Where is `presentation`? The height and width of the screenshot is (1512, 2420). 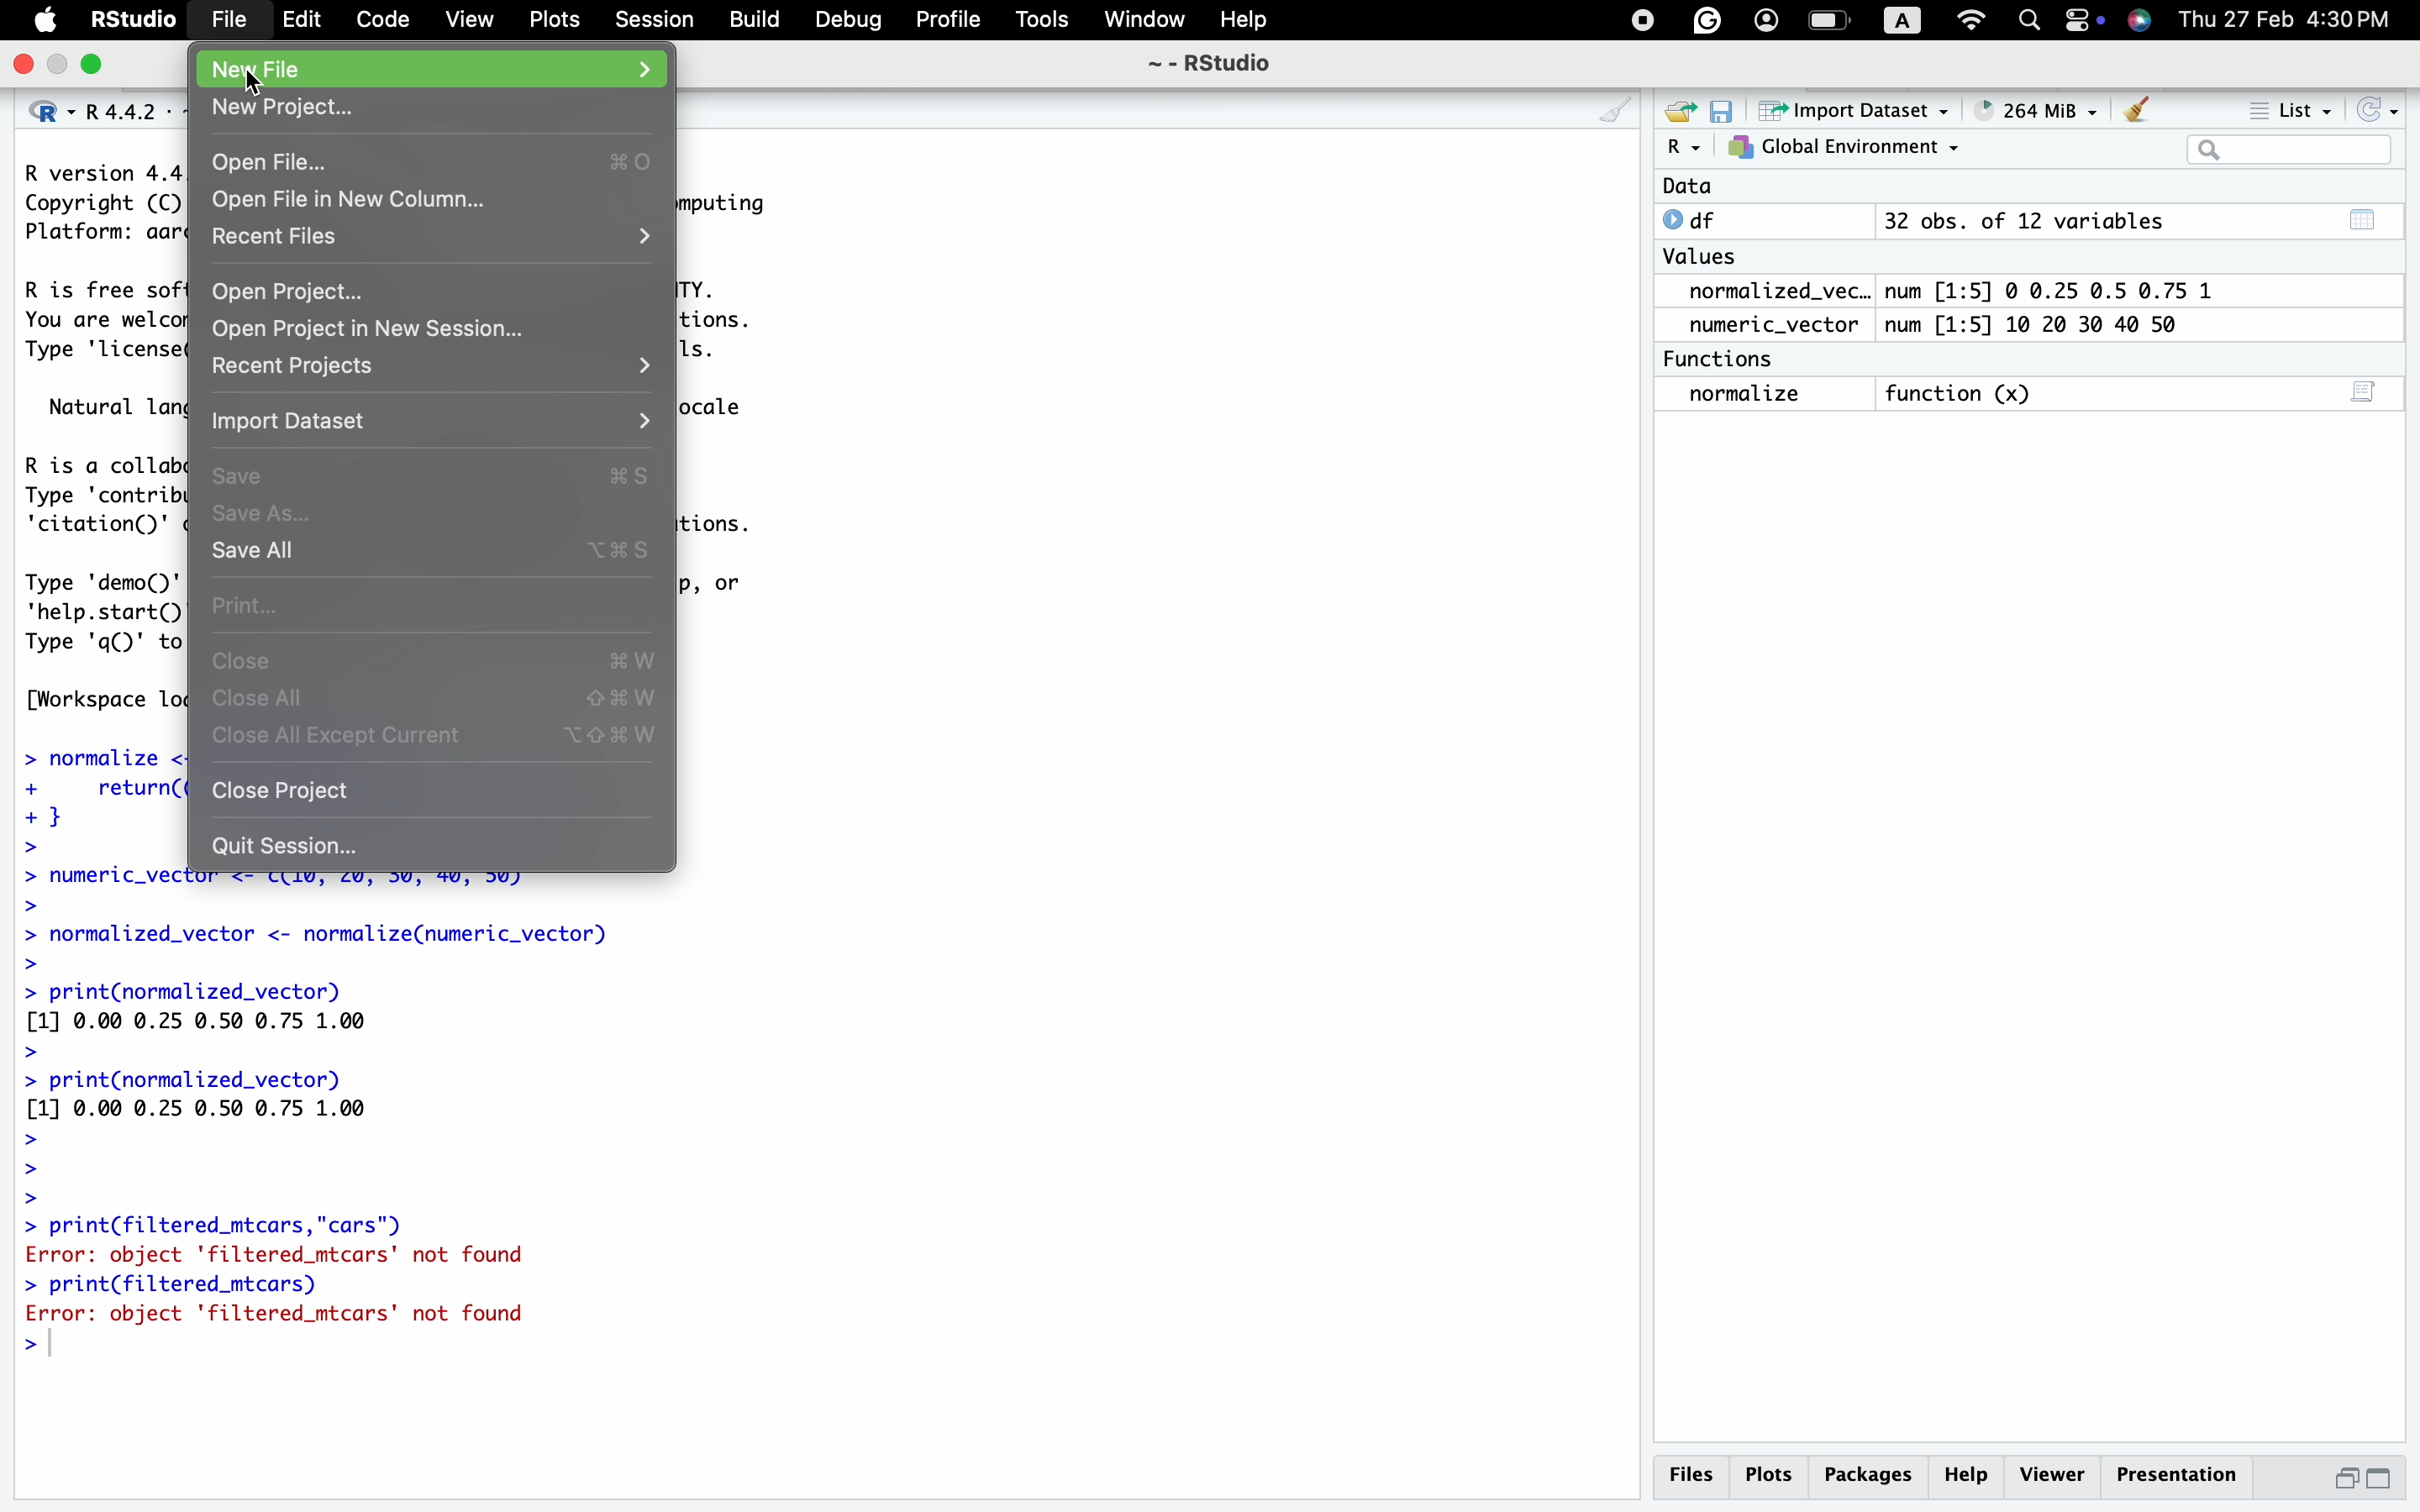
presentation is located at coordinates (2175, 1475).